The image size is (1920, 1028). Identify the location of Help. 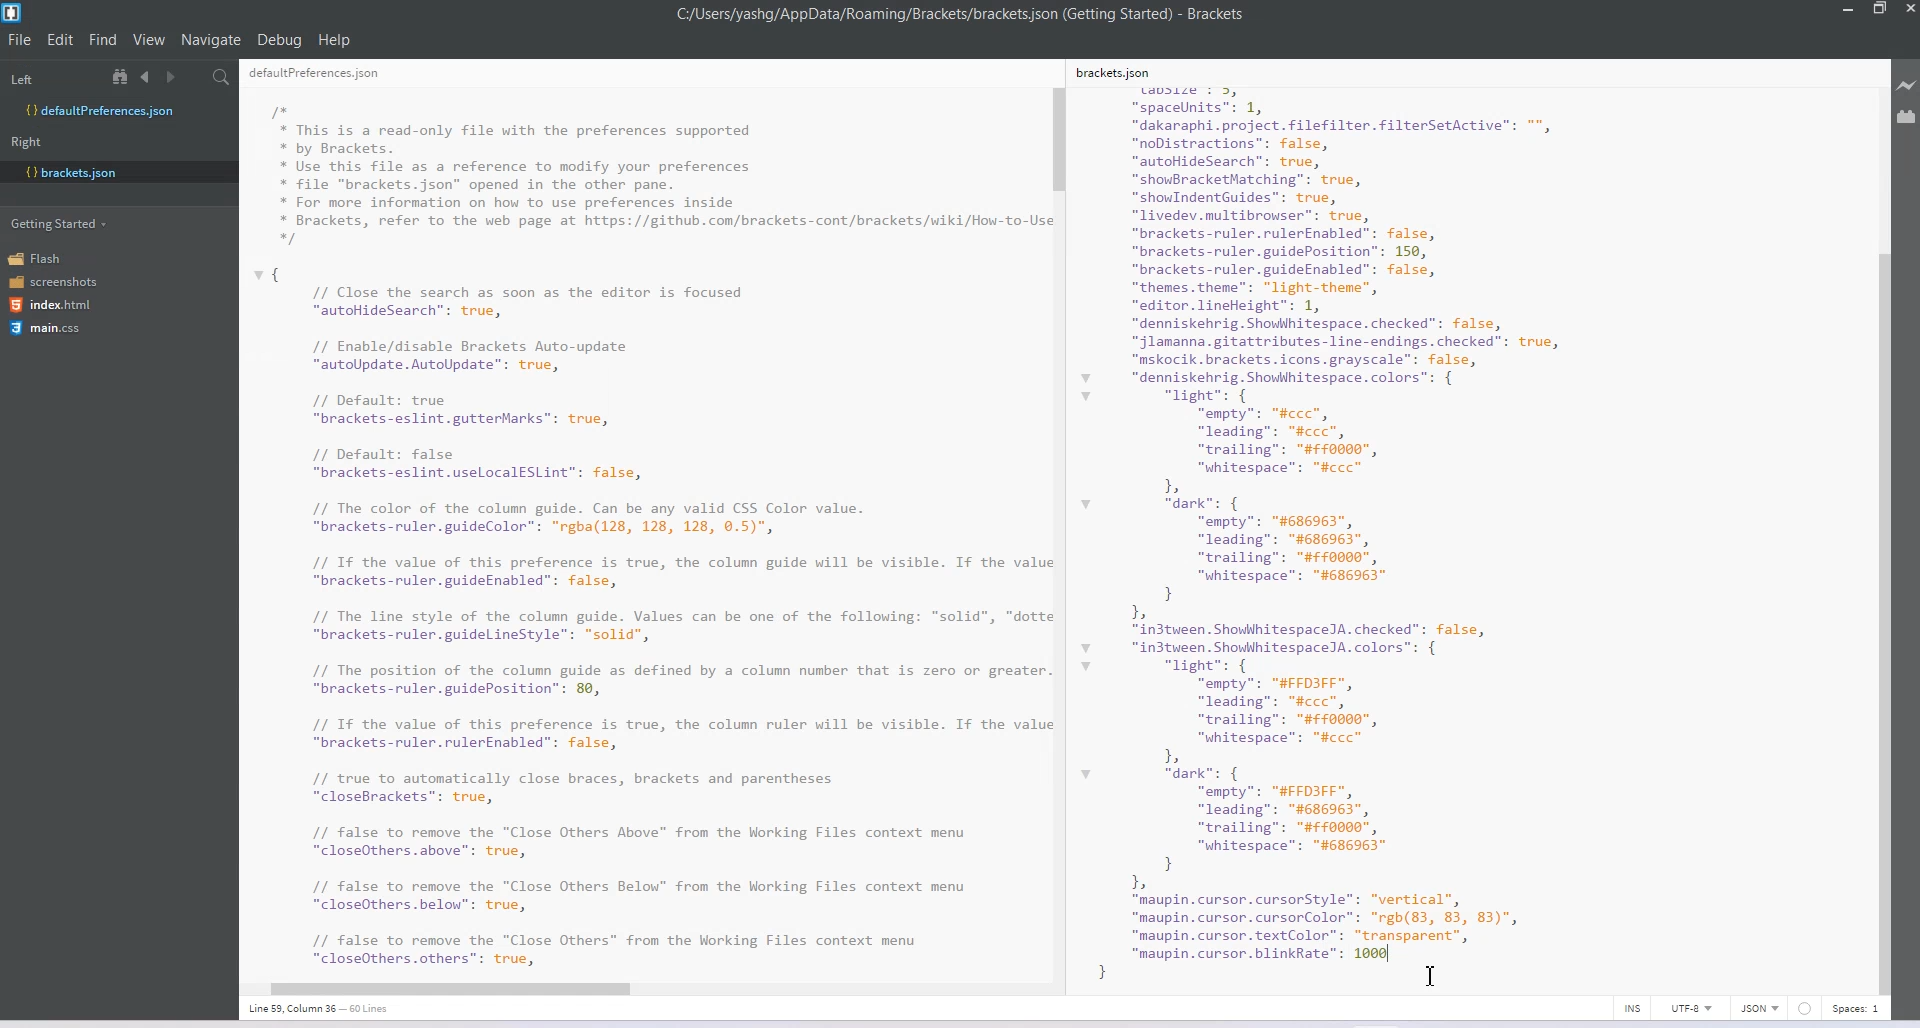
(335, 40).